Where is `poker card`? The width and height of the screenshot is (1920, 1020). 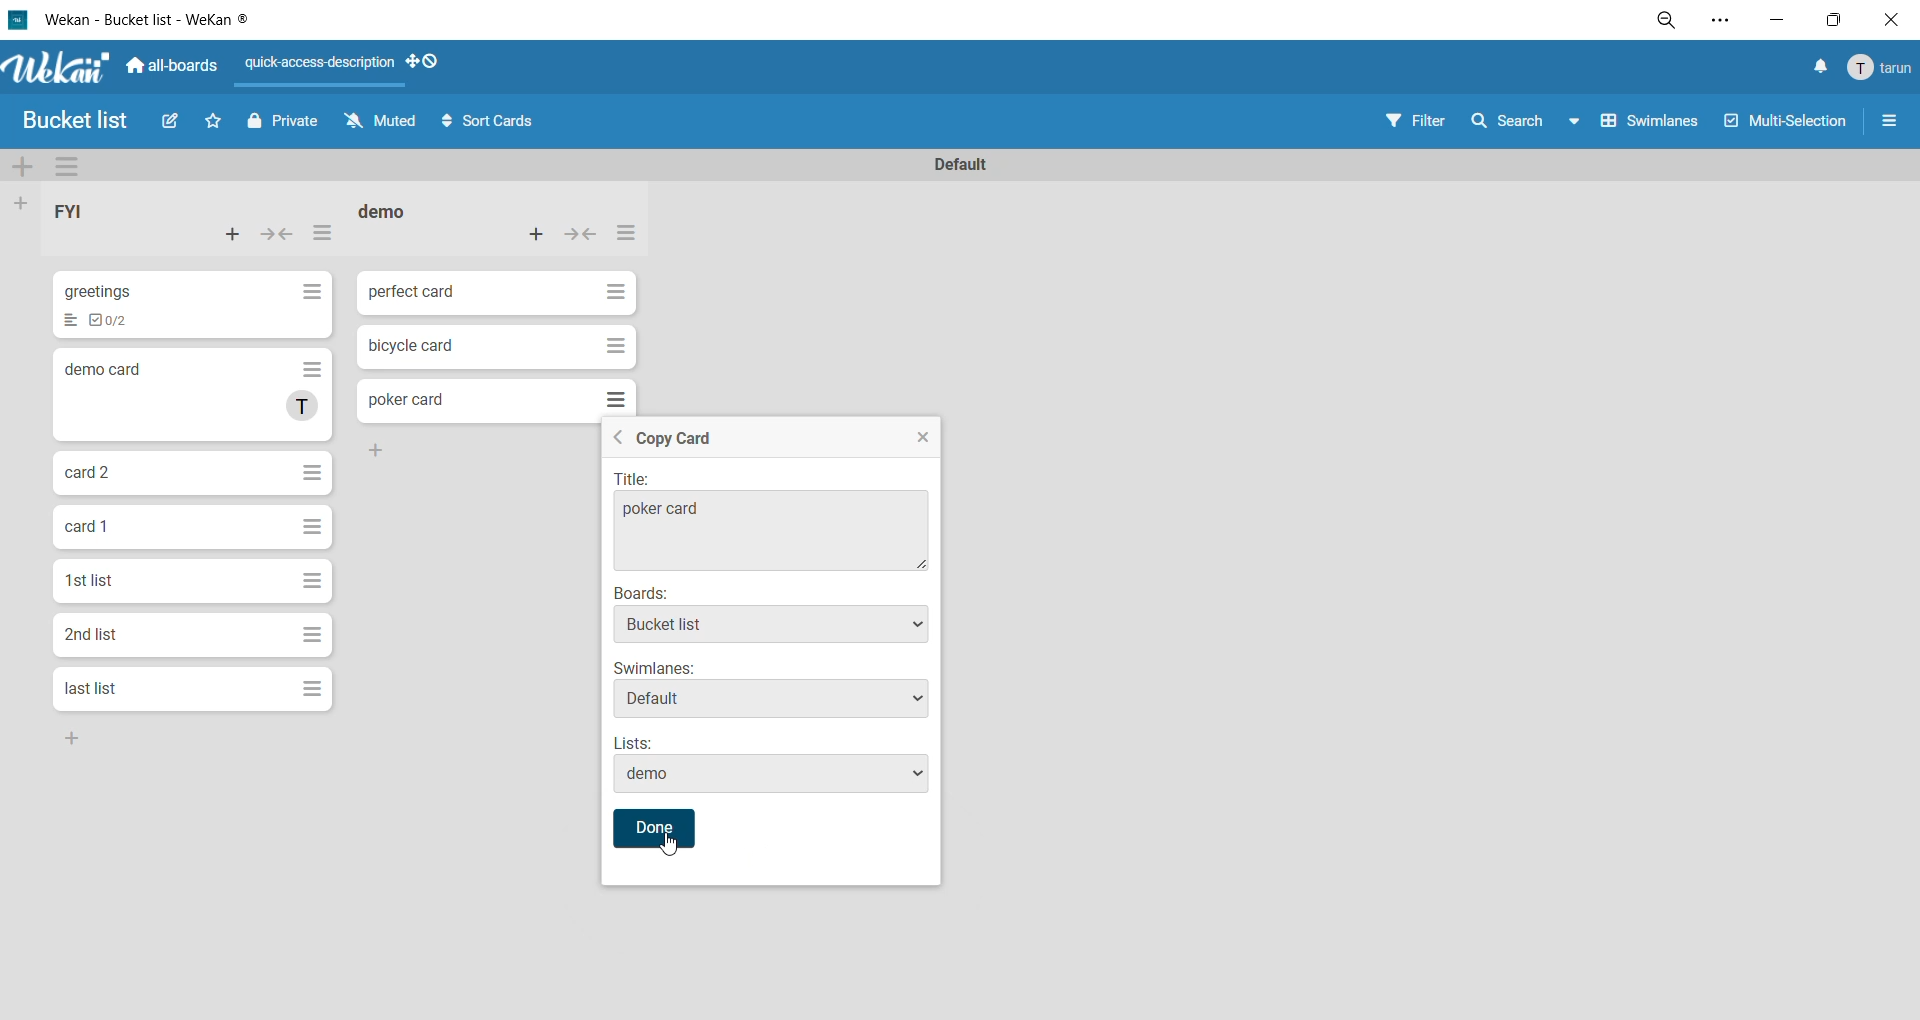 poker card is located at coordinates (775, 530).